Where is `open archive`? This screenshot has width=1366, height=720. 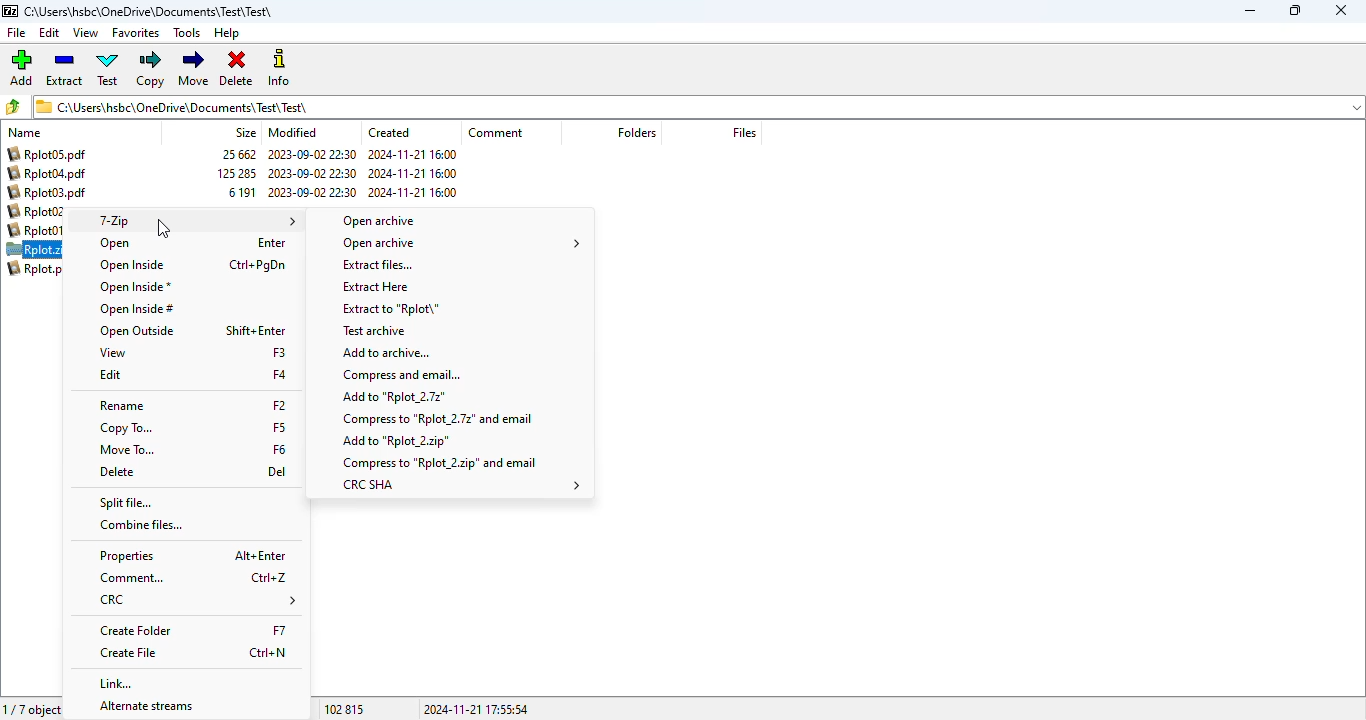 open archive is located at coordinates (379, 221).